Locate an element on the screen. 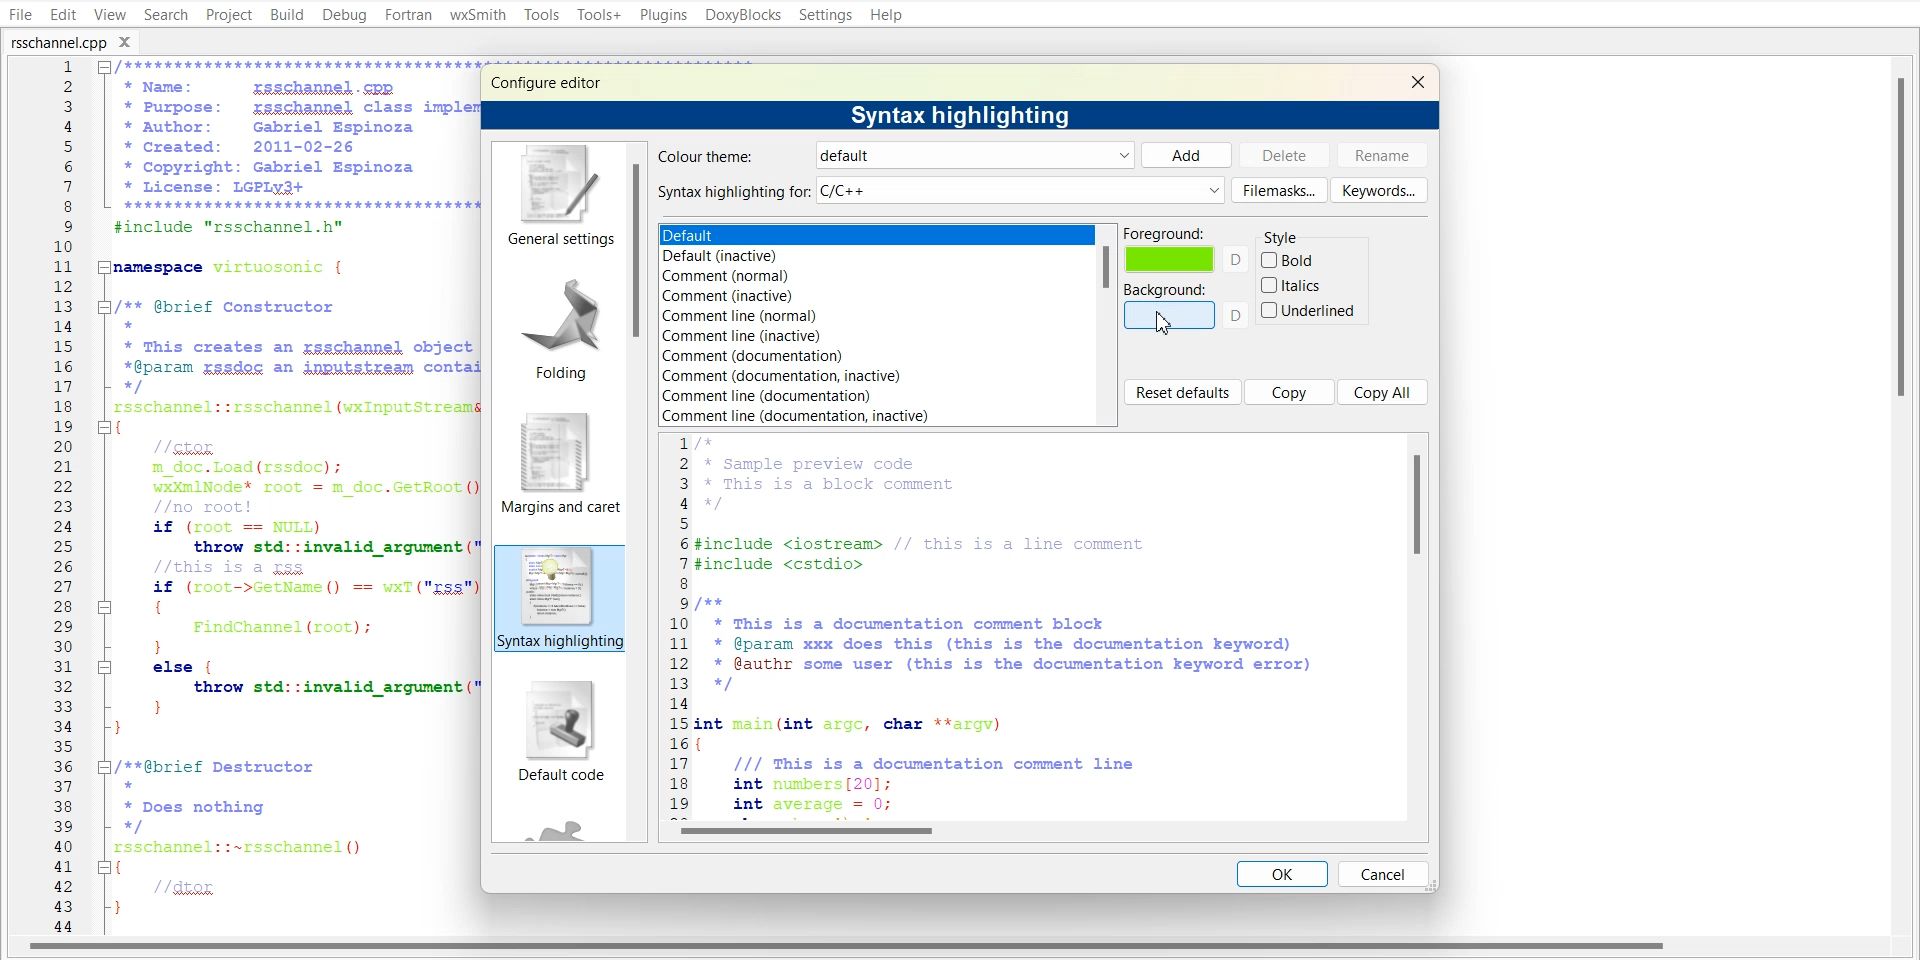  Vertical scroll bar is located at coordinates (1418, 625).